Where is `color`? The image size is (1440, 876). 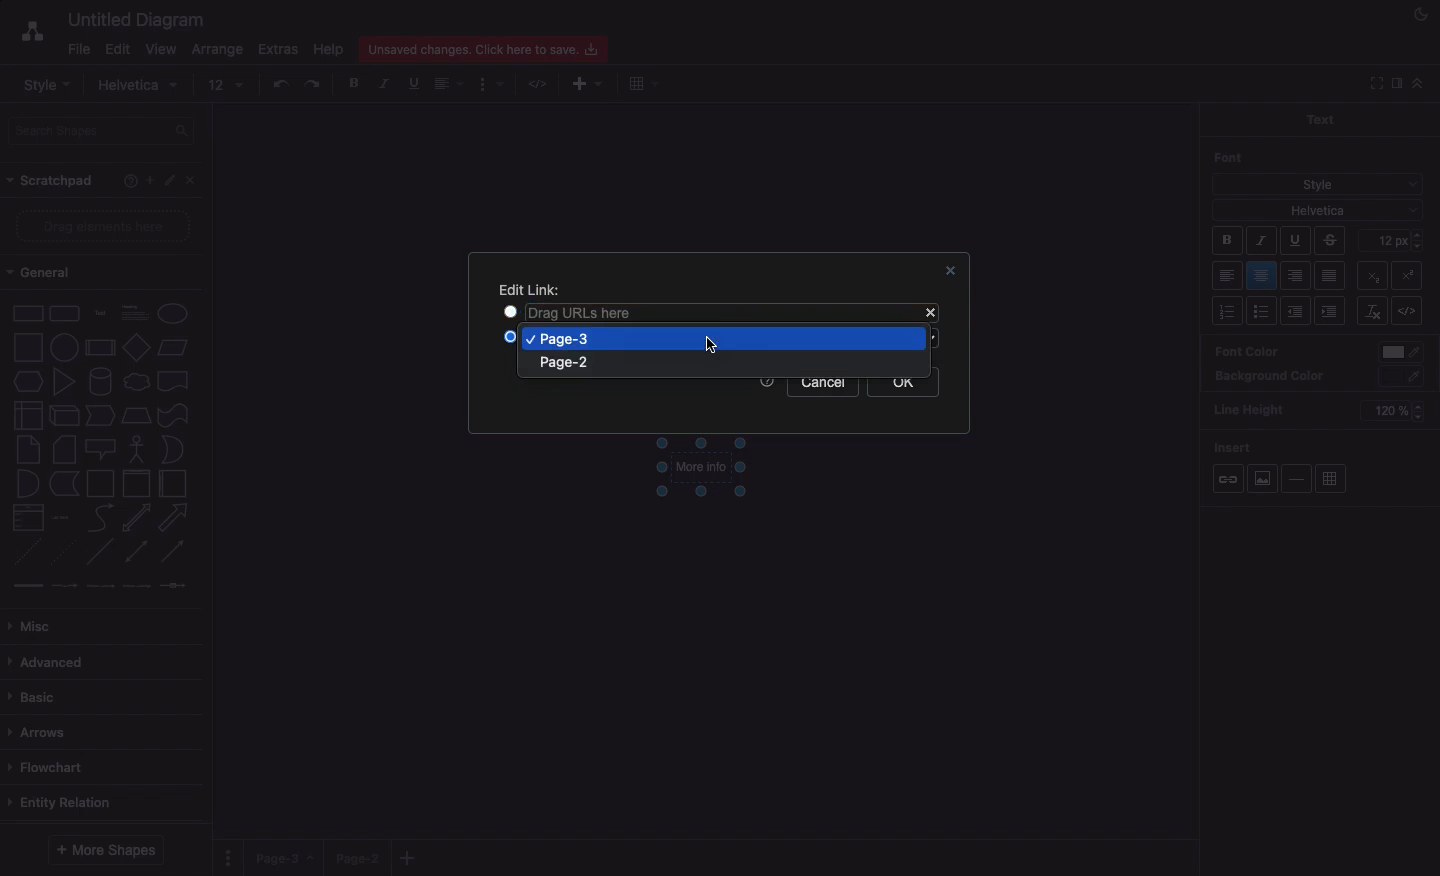
color is located at coordinates (1402, 353).